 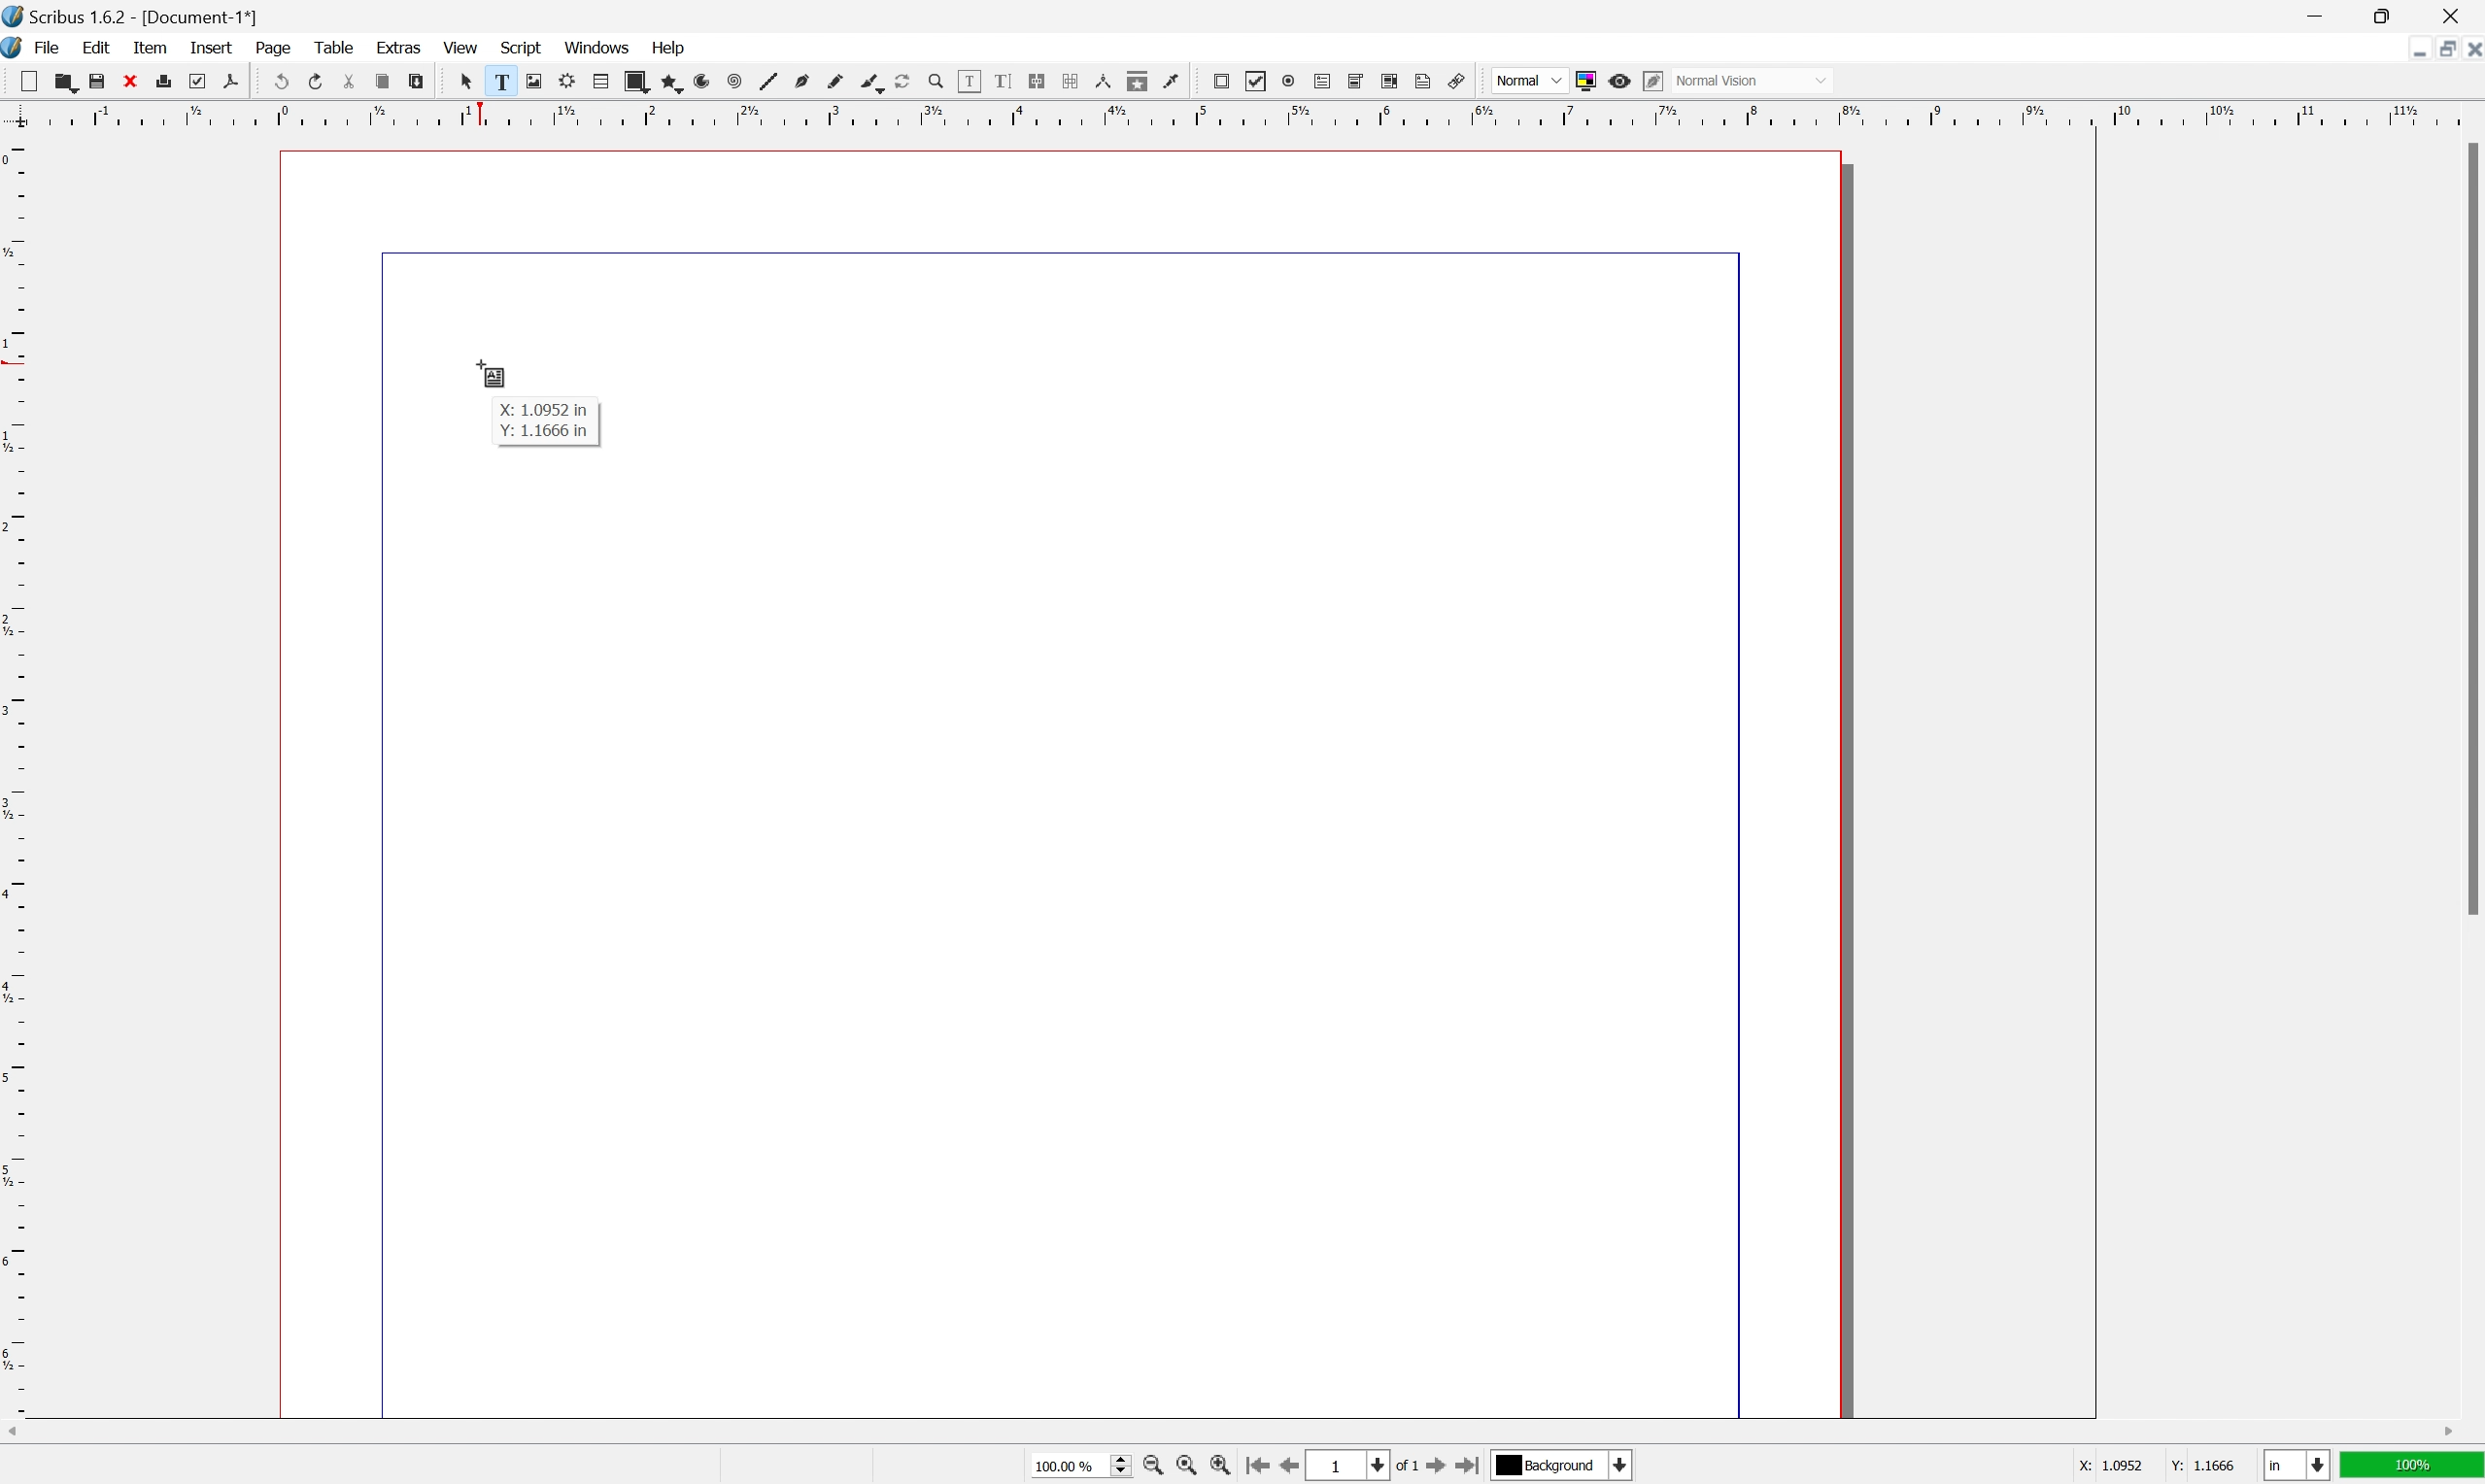 I want to click on link annotation, so click(x=1458, y=81).